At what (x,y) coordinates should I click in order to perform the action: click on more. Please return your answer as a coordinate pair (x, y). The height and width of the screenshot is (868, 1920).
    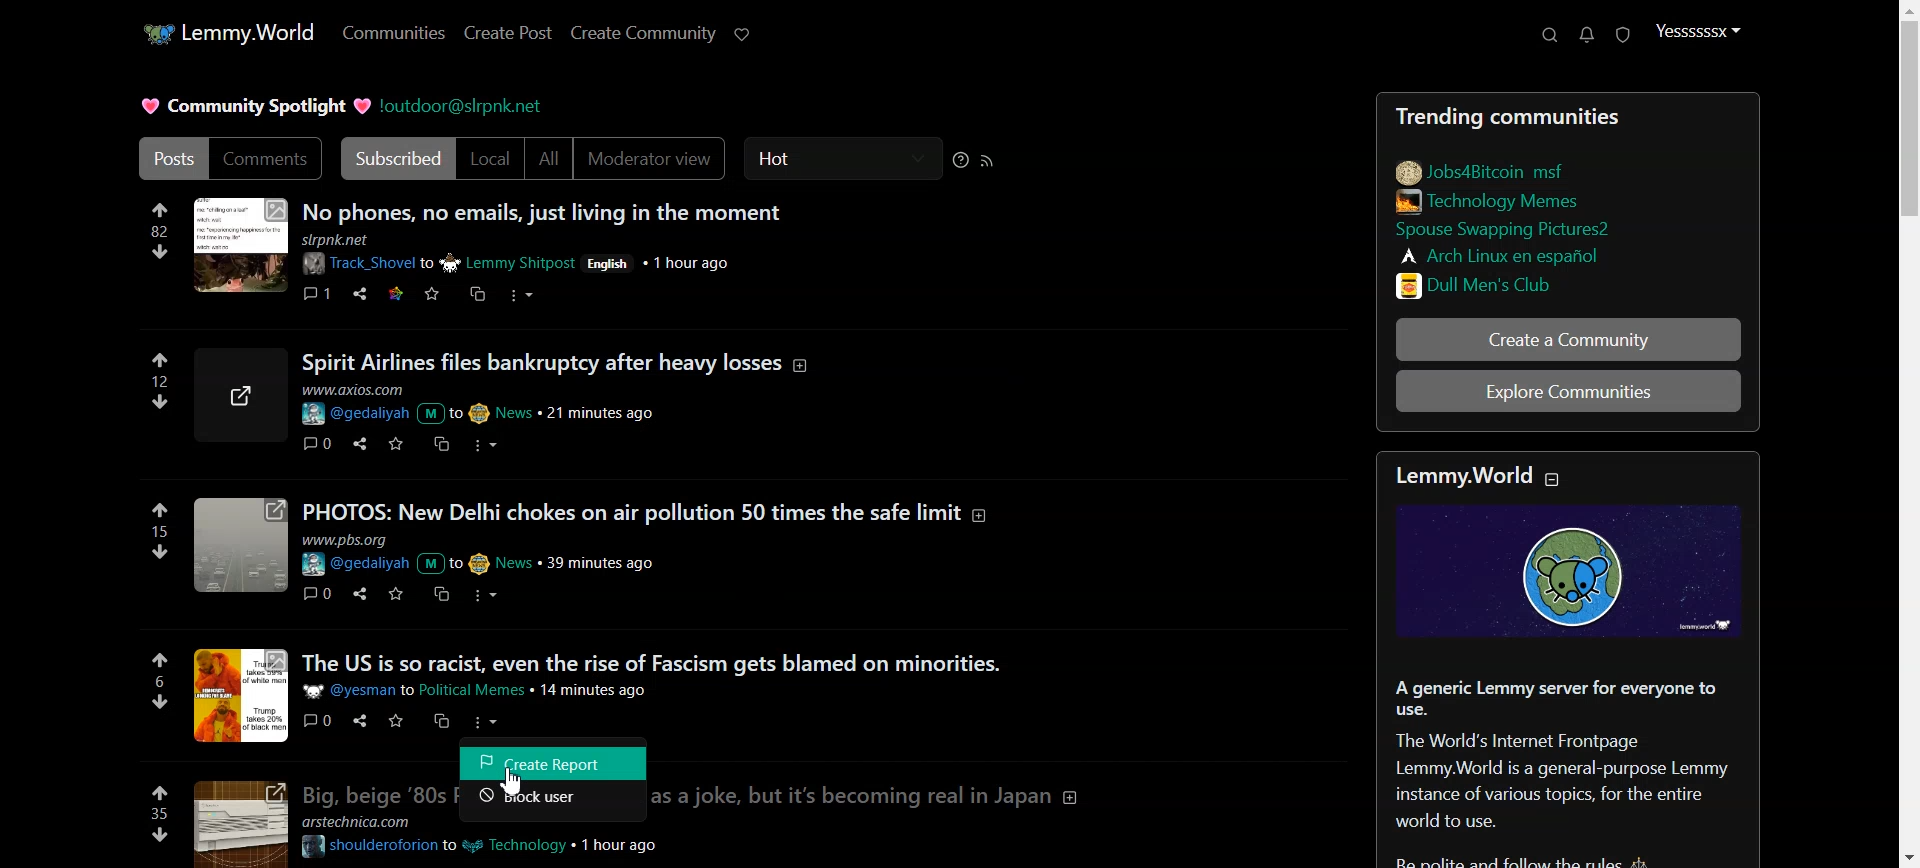
    Looking at the image, I should click on (491, 595).